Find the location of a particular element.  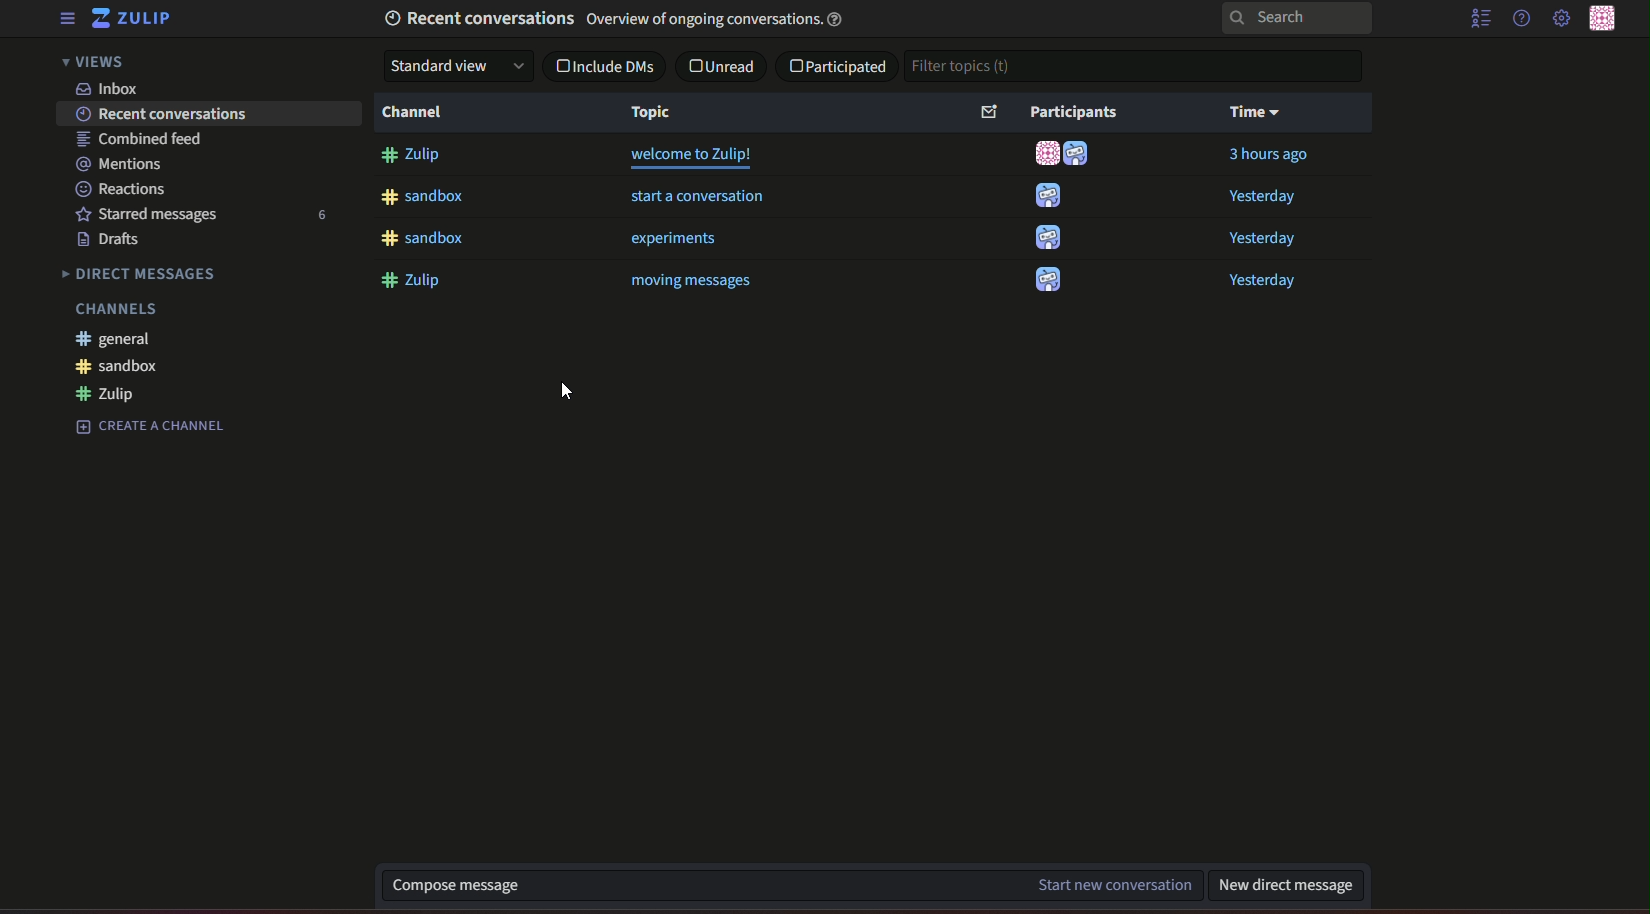

#sandbox is located at coordinates (424, 238).